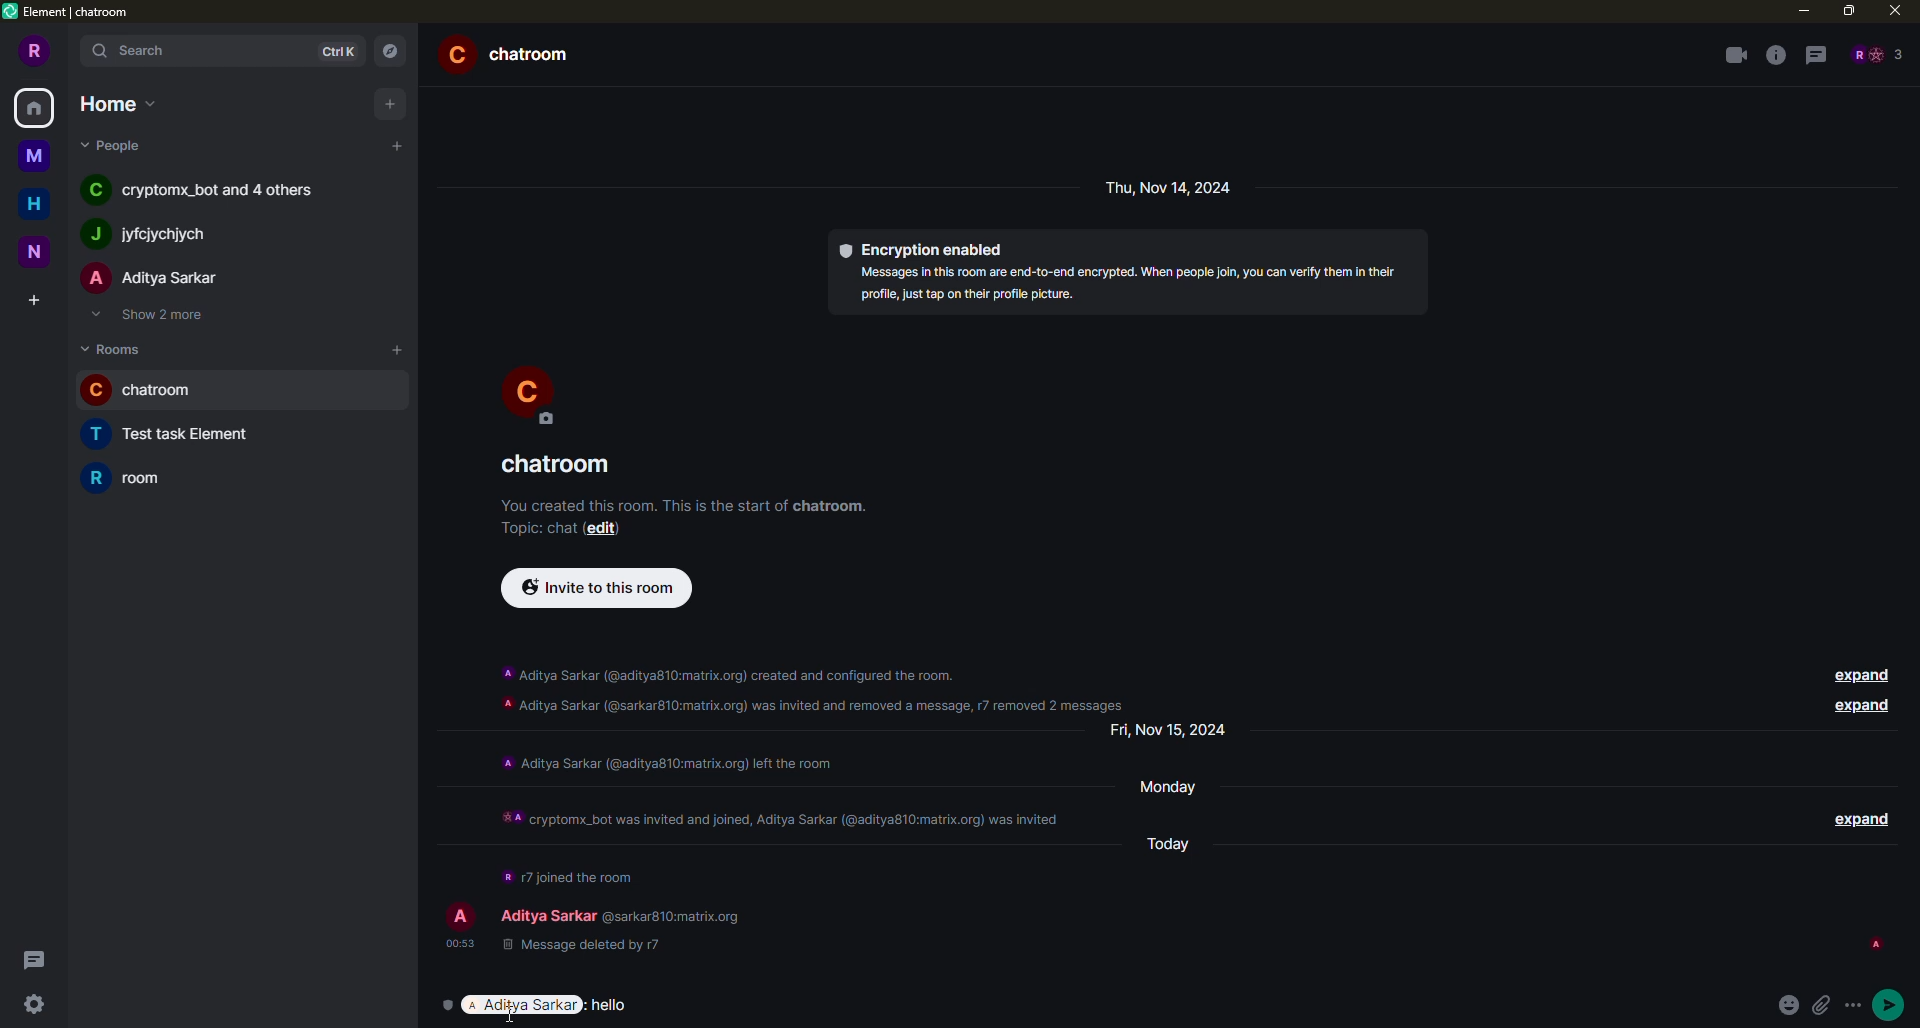 Image resolution: width=1920 pixels, height=1028 pixels. Describe the element at coordinates (1790, 1005) in the screenshot. I see `emoji` at that location.